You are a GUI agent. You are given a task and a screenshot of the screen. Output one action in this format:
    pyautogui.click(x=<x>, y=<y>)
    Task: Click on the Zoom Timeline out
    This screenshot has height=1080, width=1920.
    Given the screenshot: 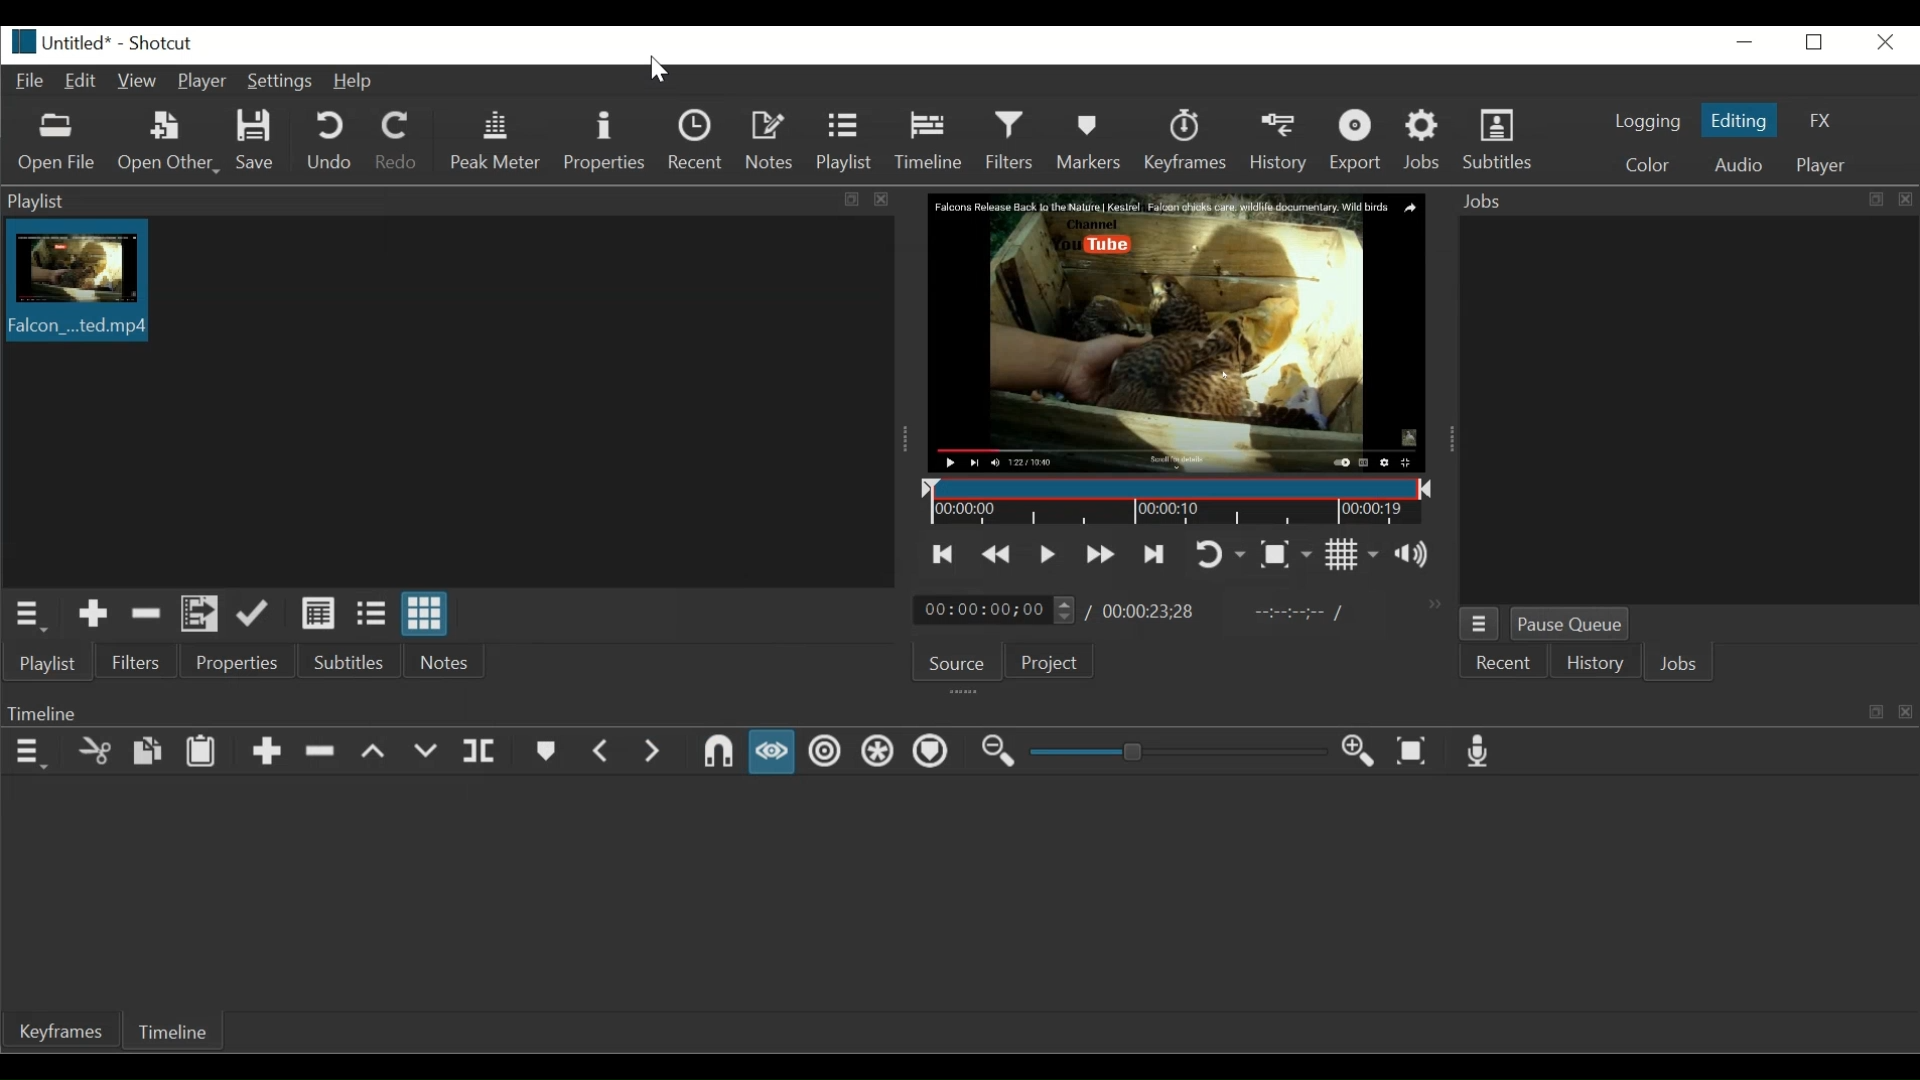 What is the action you would take?
    pyautogui.click(x=997, y=752)
    